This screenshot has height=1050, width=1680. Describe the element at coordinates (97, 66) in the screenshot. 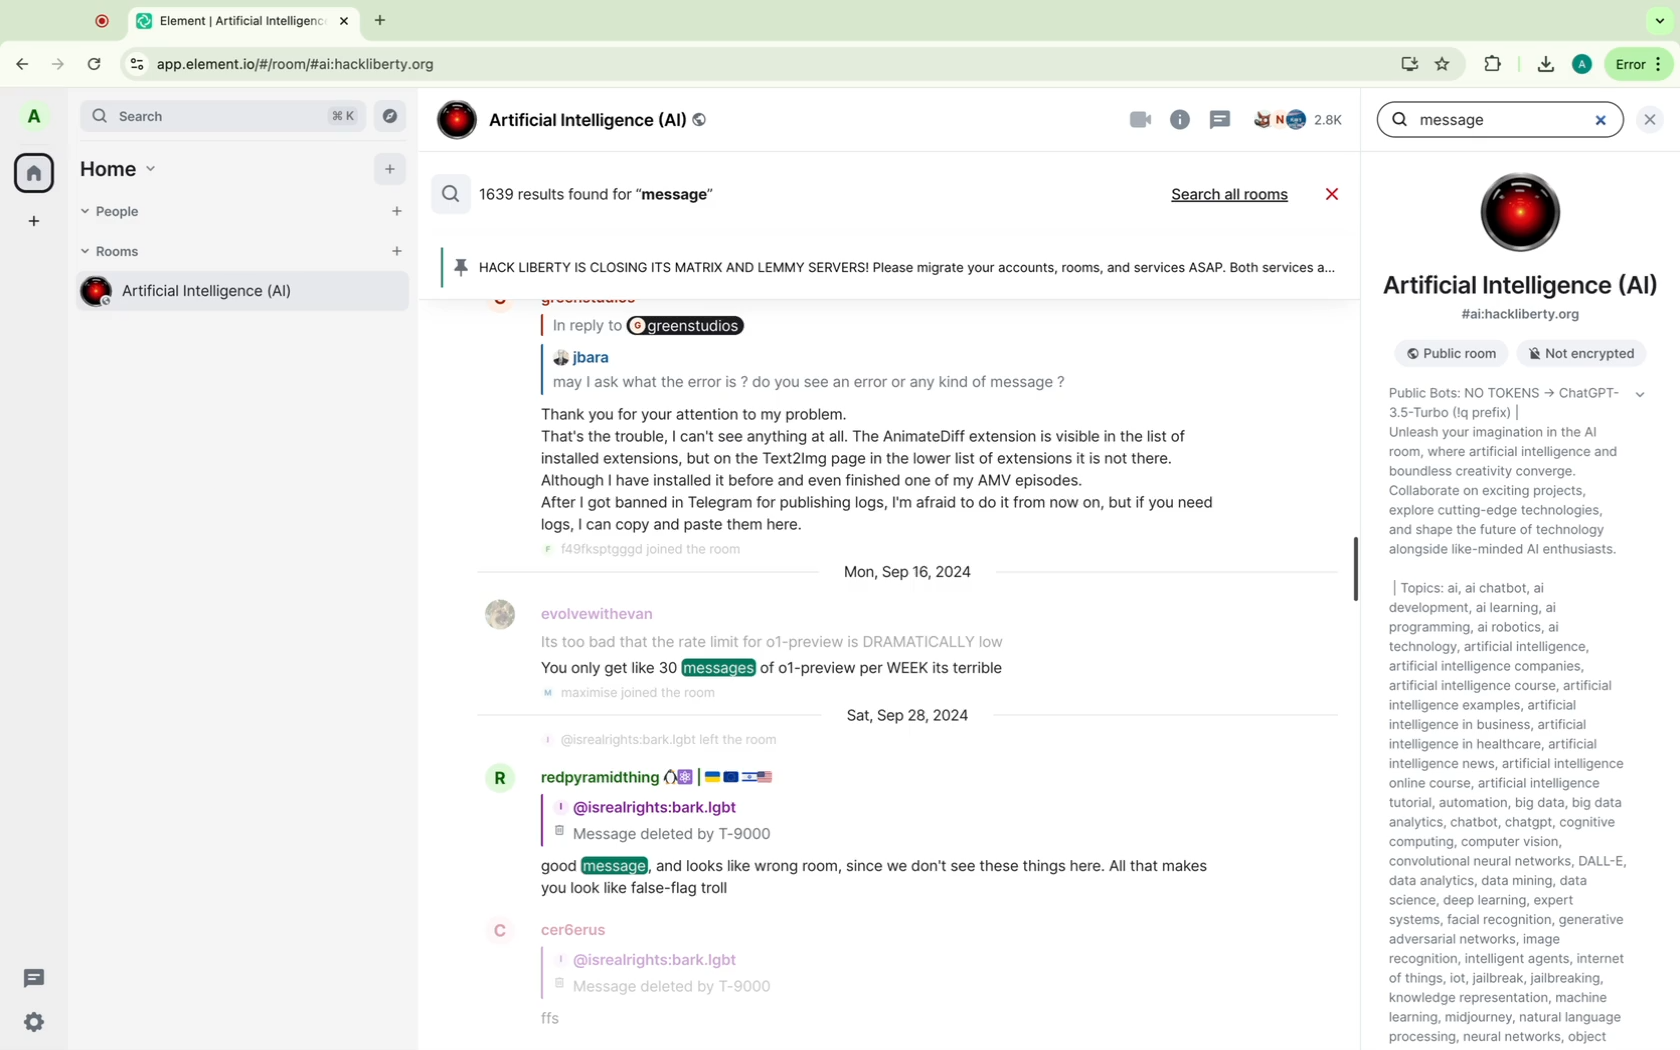

I see `refresh` at that location.